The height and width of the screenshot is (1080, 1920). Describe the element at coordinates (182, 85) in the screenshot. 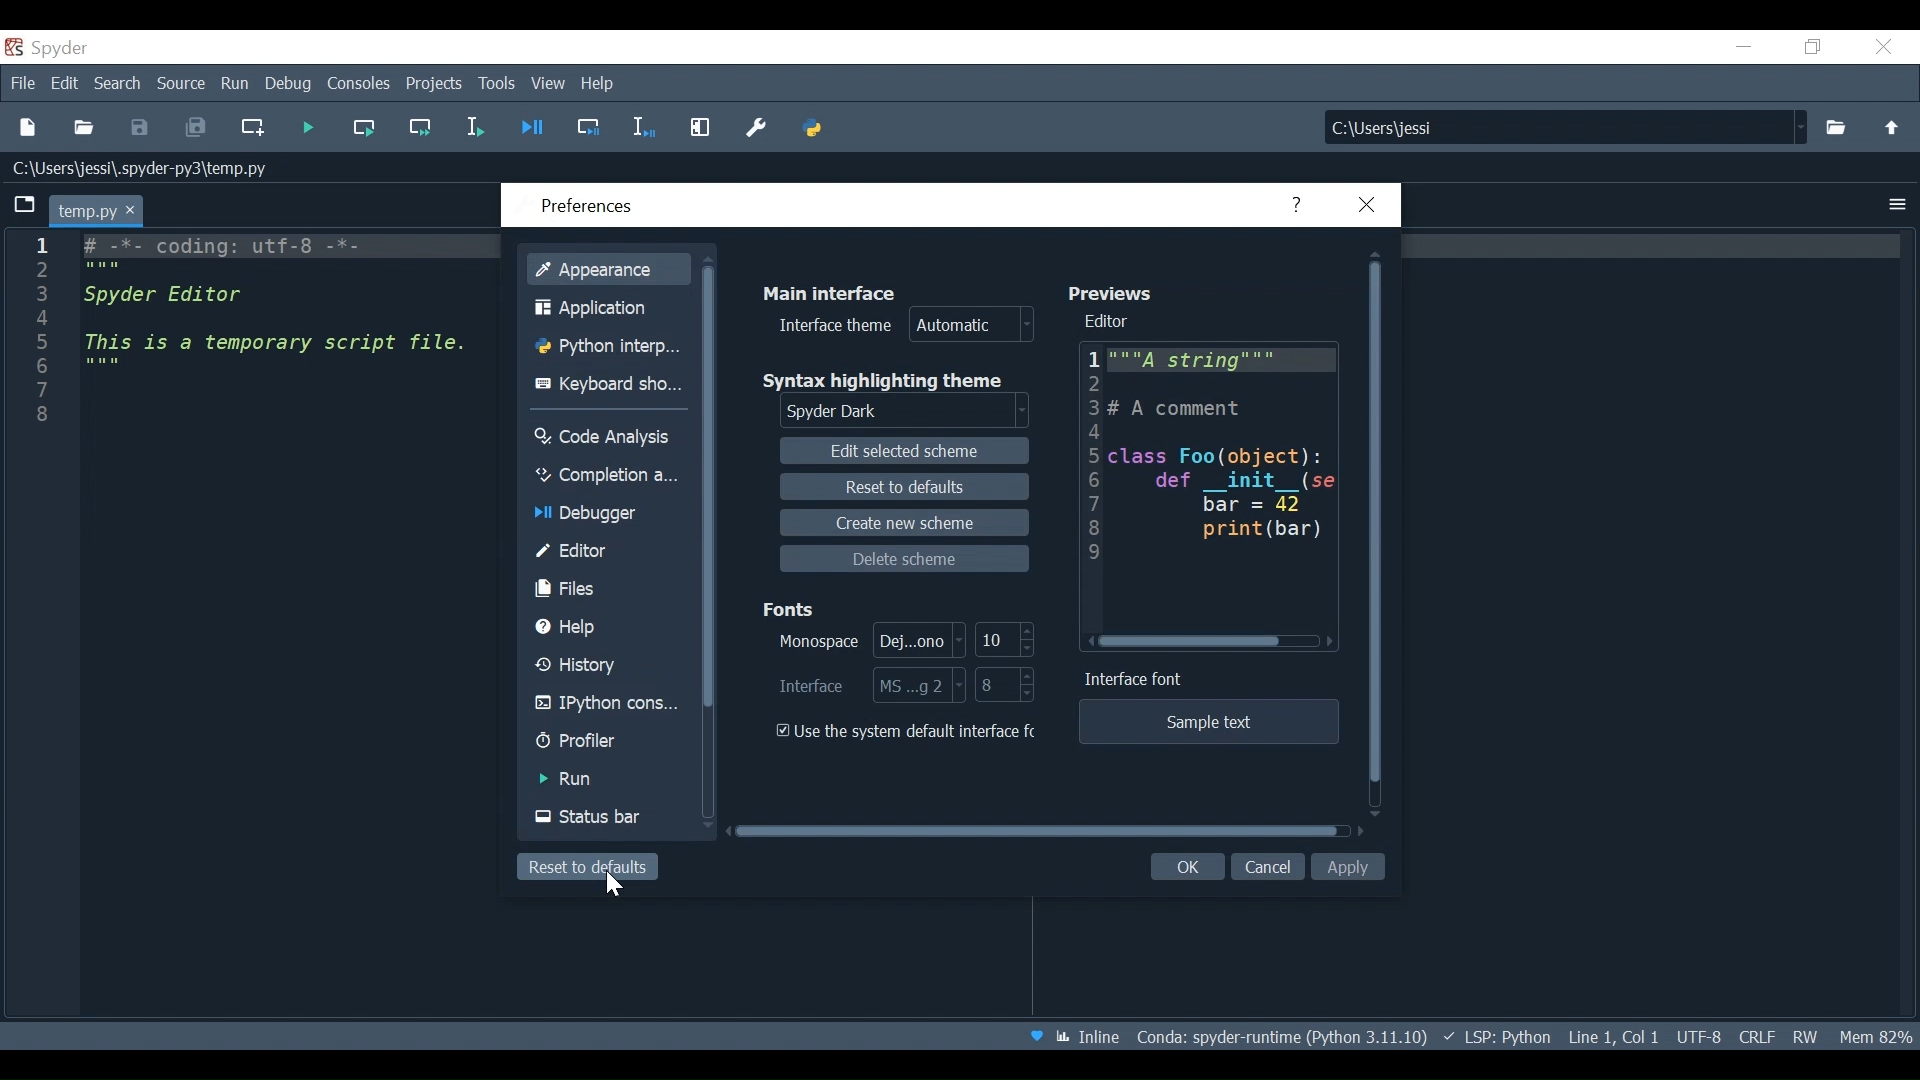

I see `Source` at that location.